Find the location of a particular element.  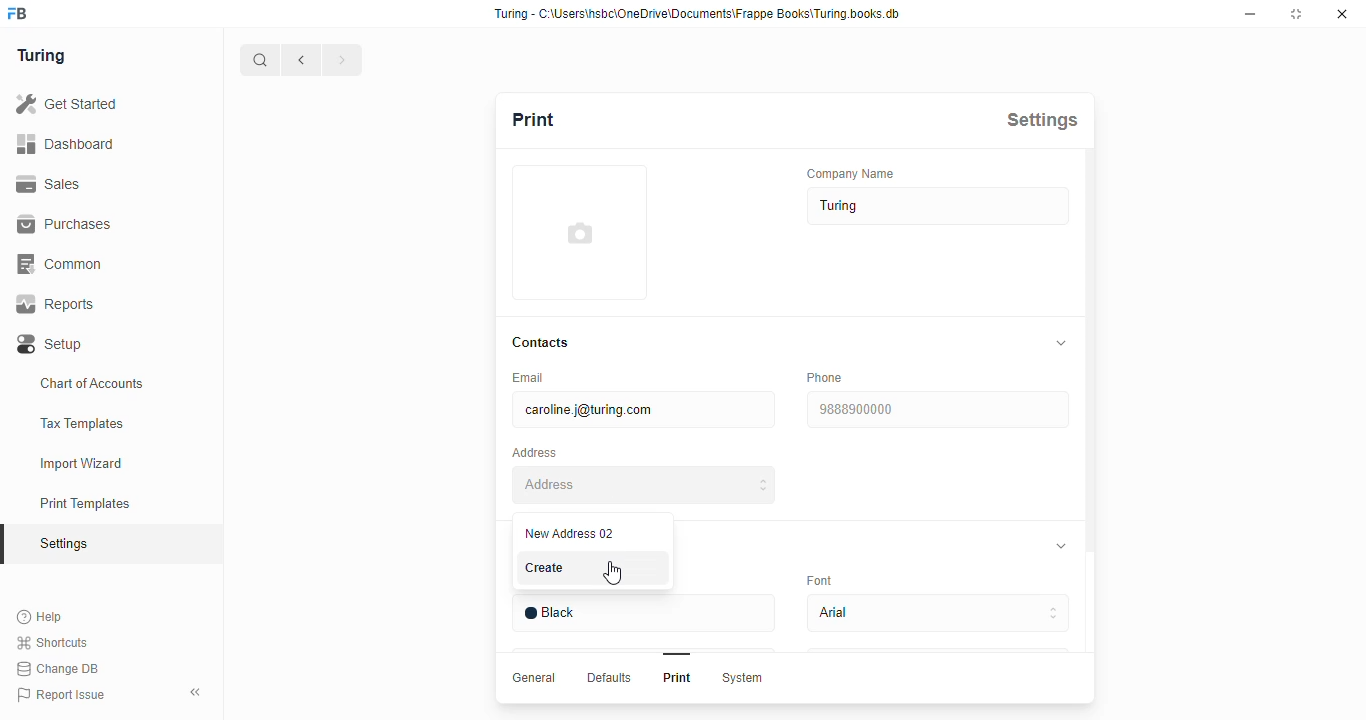

import wizard is located at coordinates (82, 464).